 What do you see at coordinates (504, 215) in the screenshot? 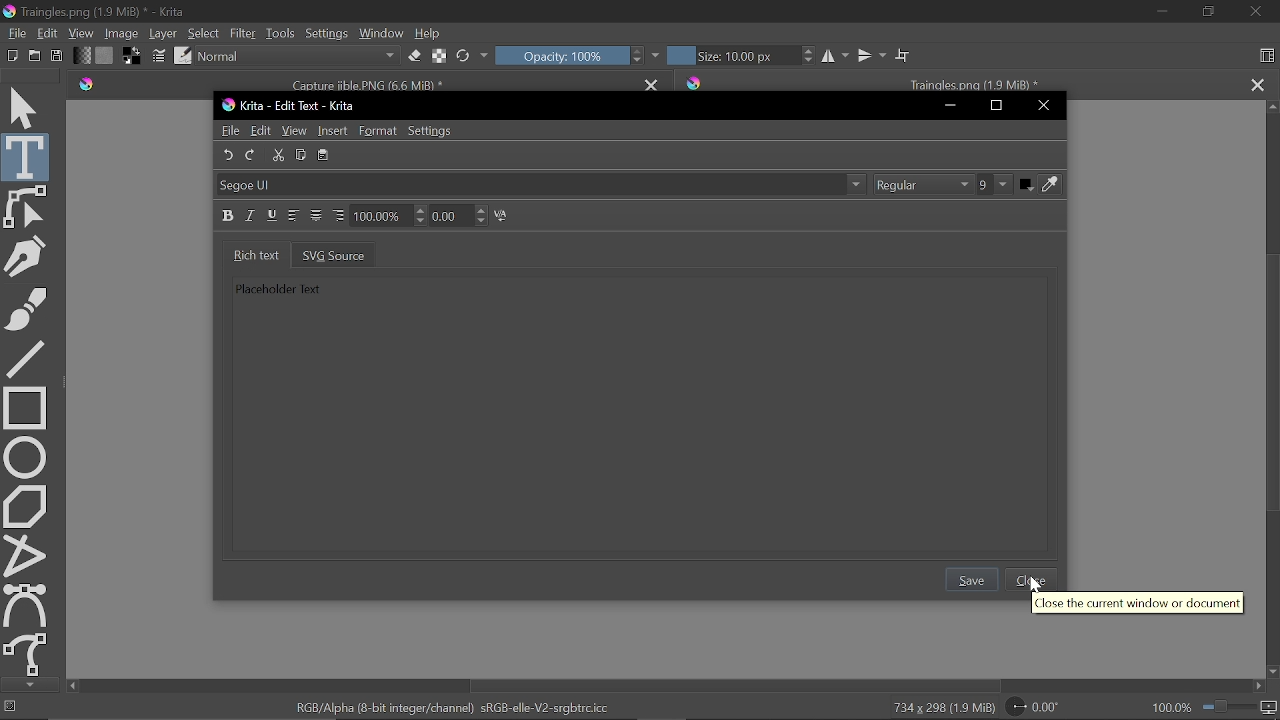
I see `Kerning` at bounding box center [504, 215].